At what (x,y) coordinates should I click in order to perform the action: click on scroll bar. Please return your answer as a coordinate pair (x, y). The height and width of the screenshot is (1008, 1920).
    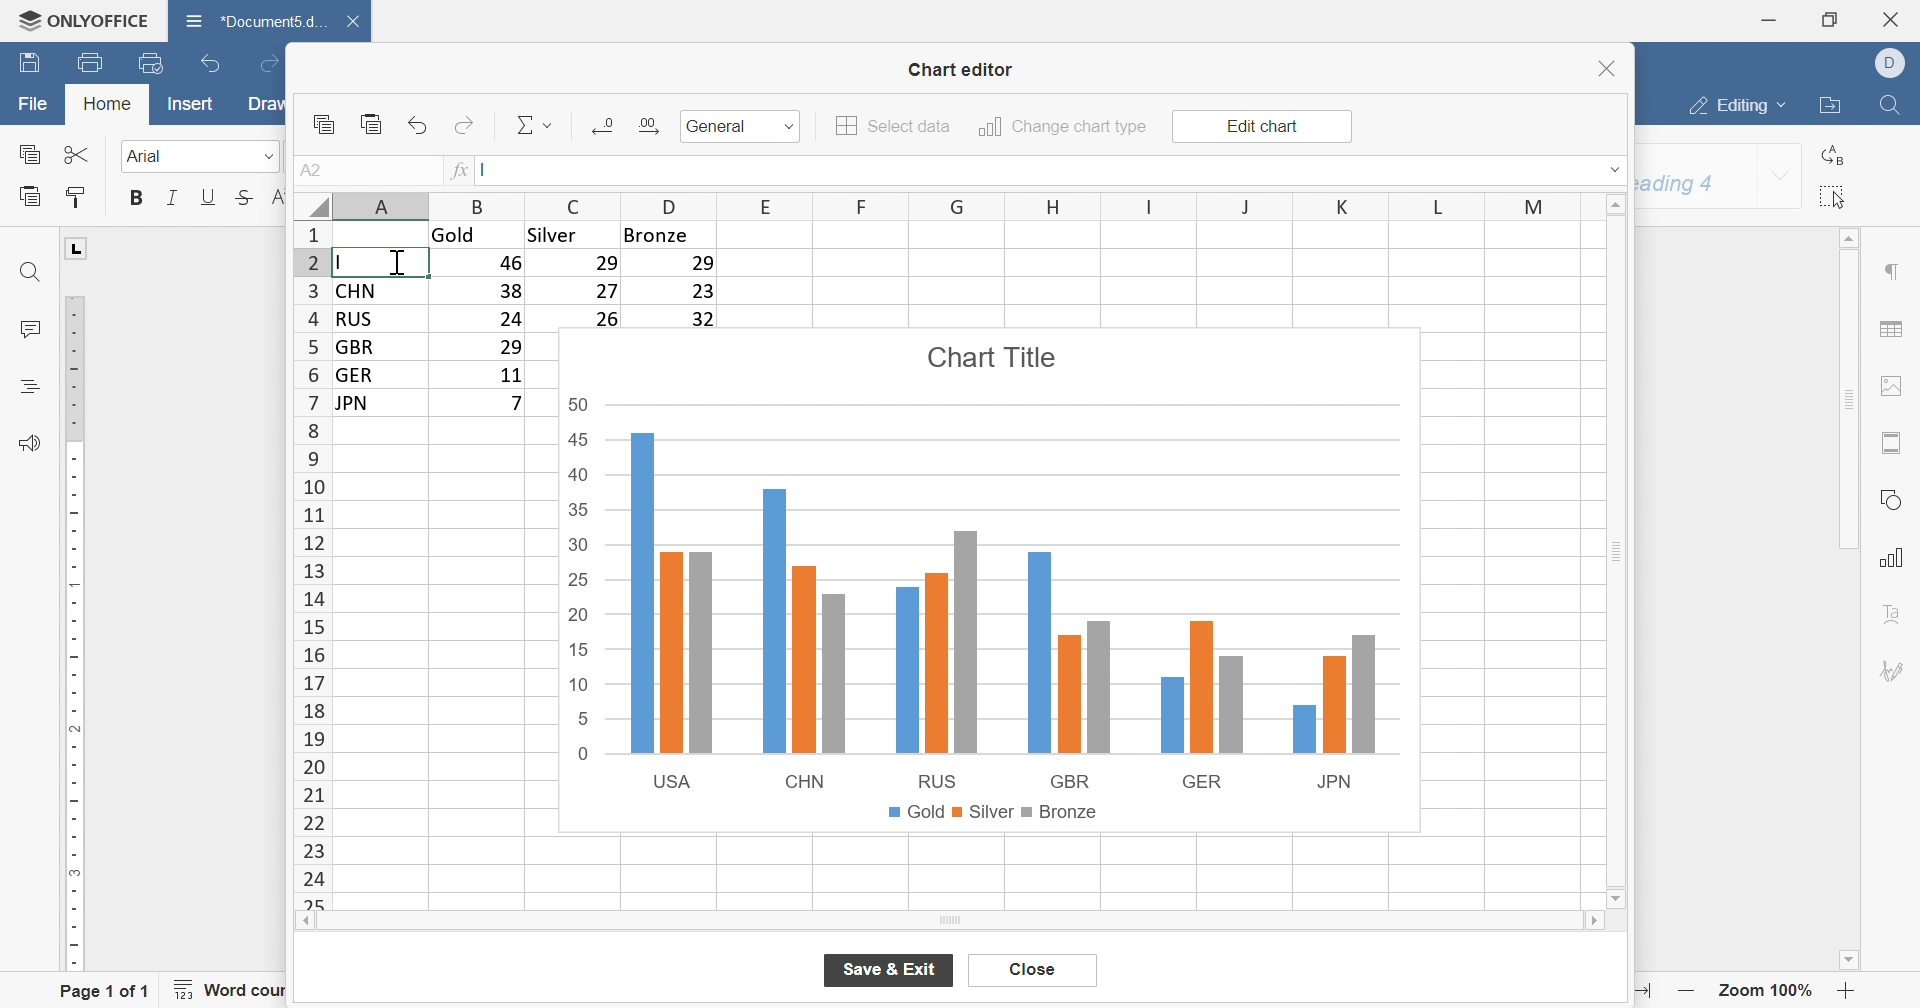
    Looking at the image, I should click on (1847, 390).